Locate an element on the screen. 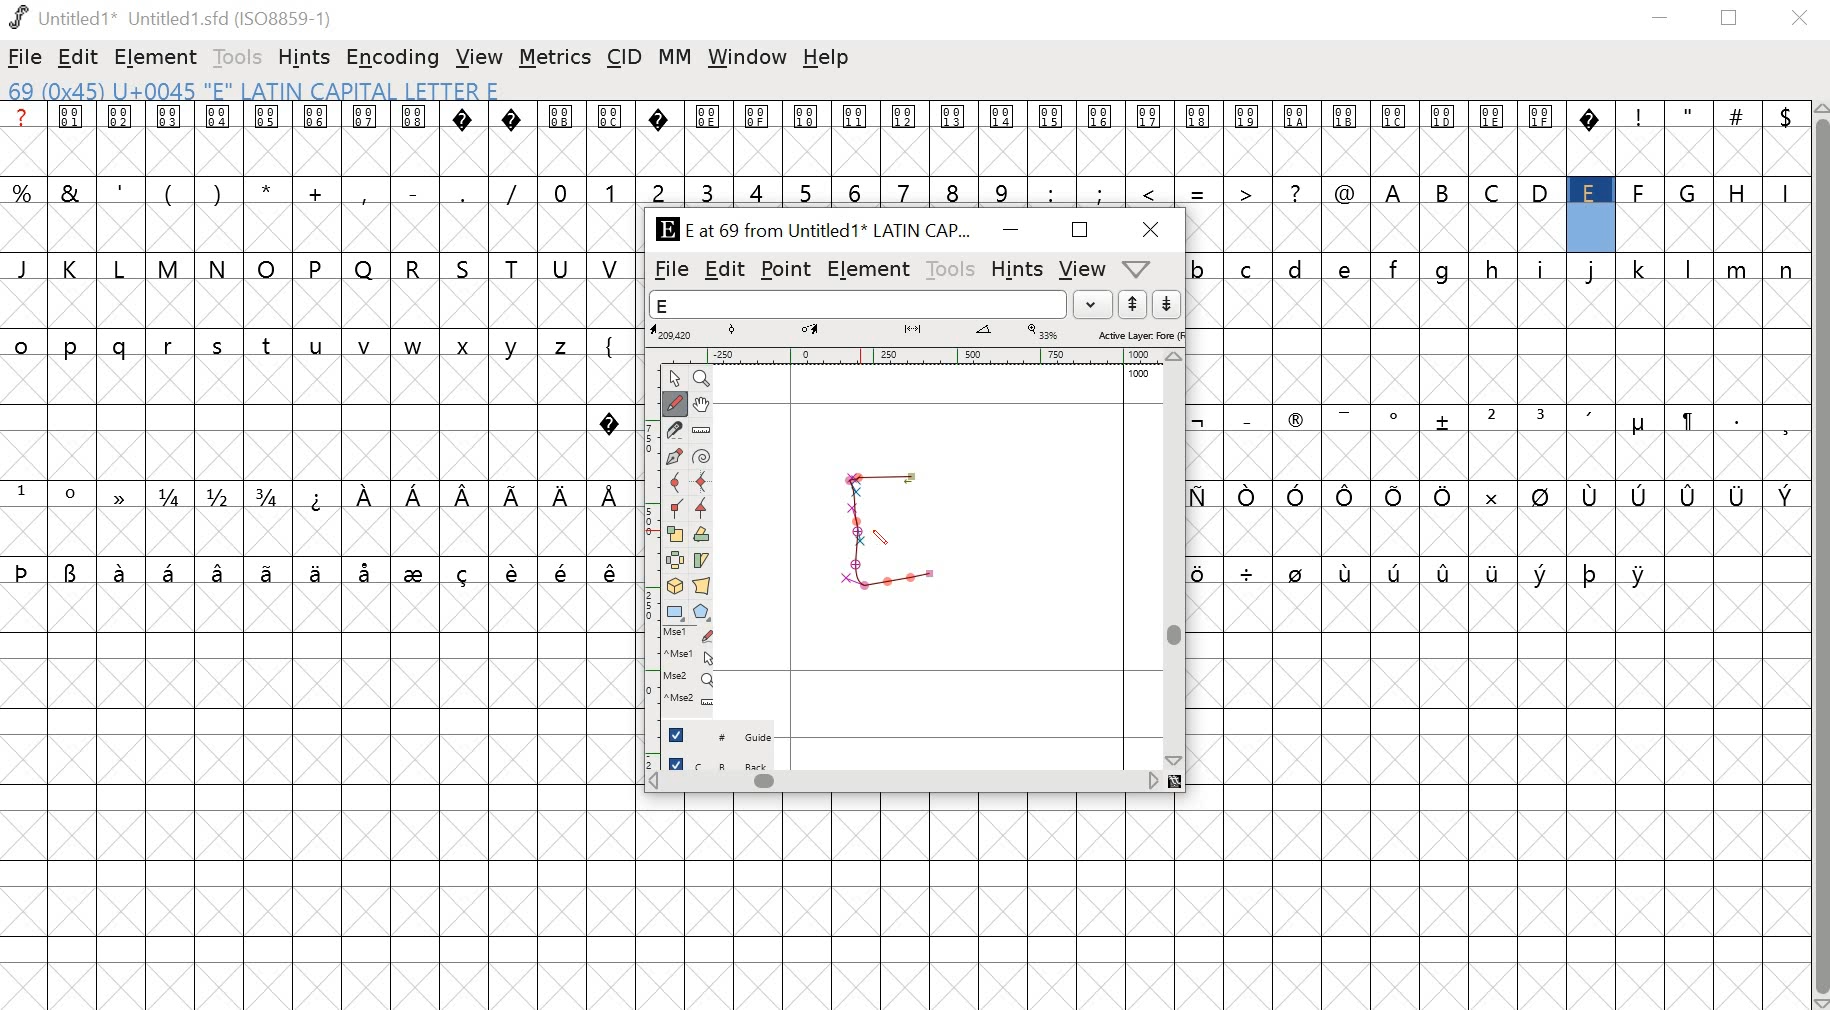  Rectangle/ellipse is located at coordinates (674, 613).